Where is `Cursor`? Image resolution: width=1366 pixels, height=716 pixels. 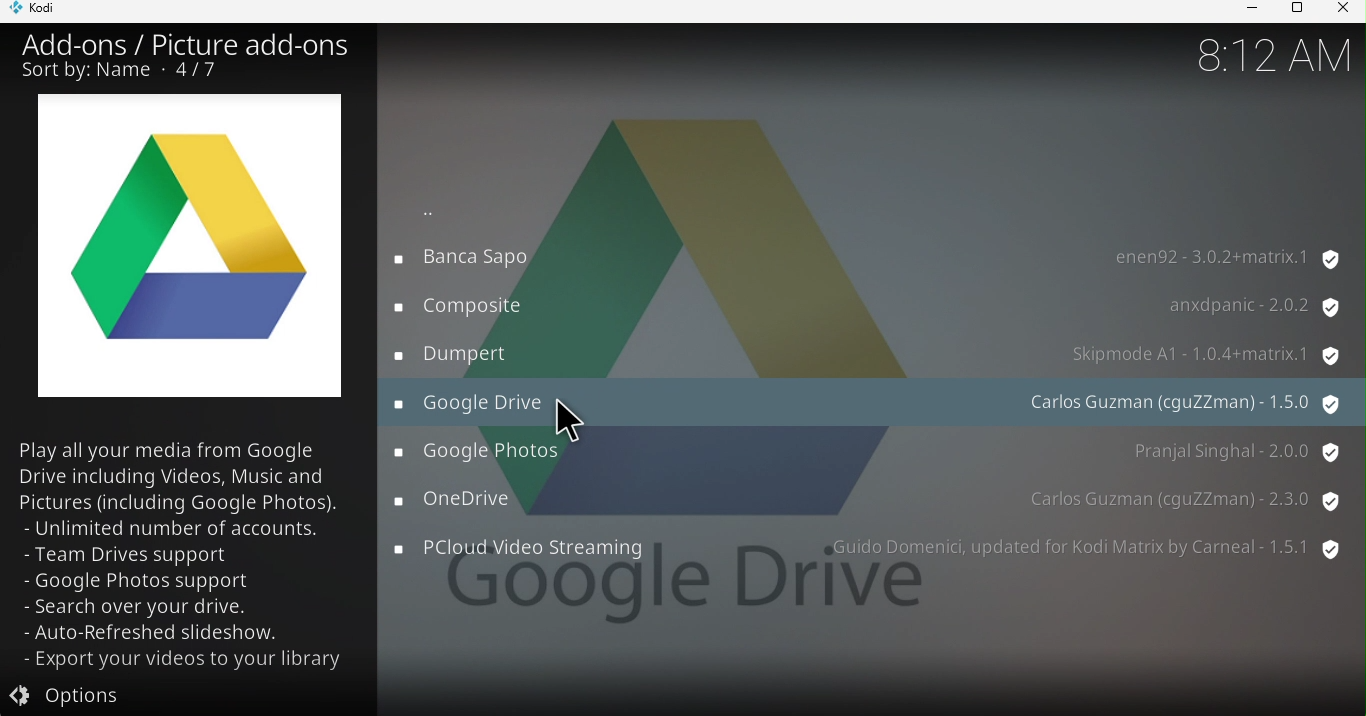
Cursor is located at coordinates (563, 416).